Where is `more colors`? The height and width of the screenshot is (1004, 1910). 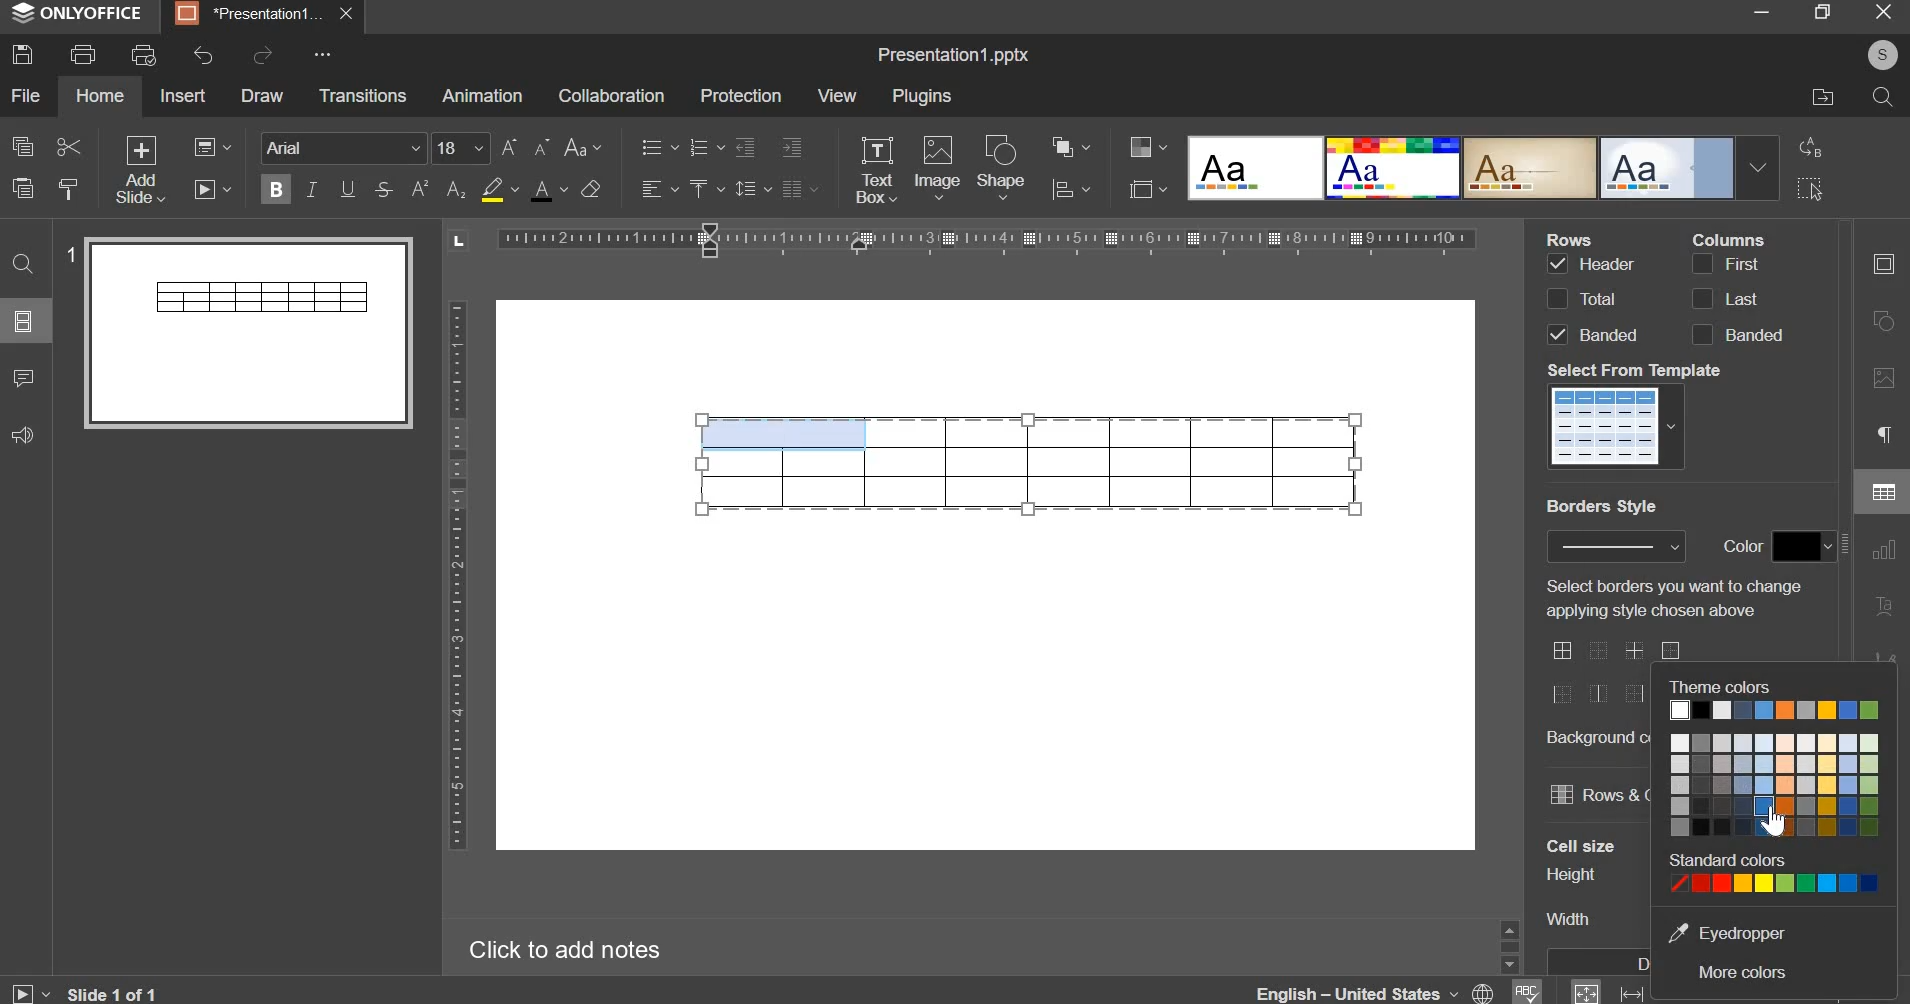 more colors is located at coordinates (1742, 975).